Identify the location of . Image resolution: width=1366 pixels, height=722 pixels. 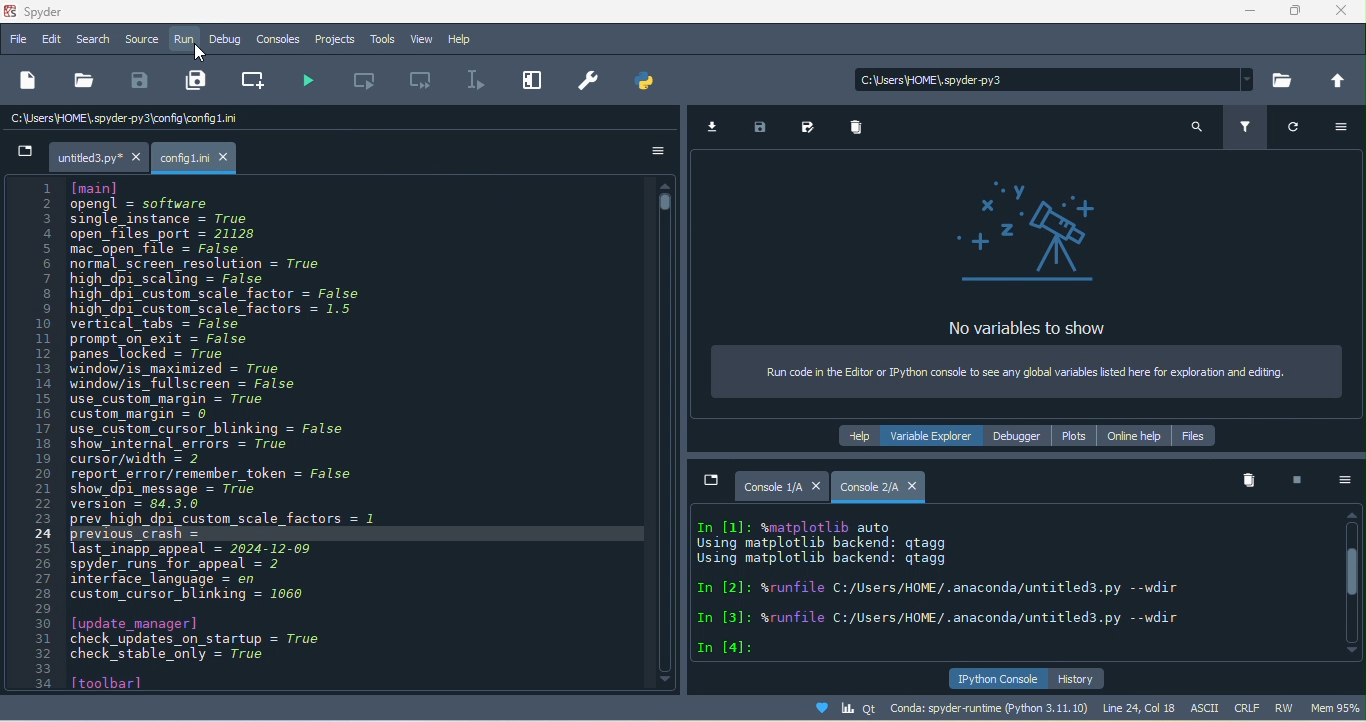
(92, 39).